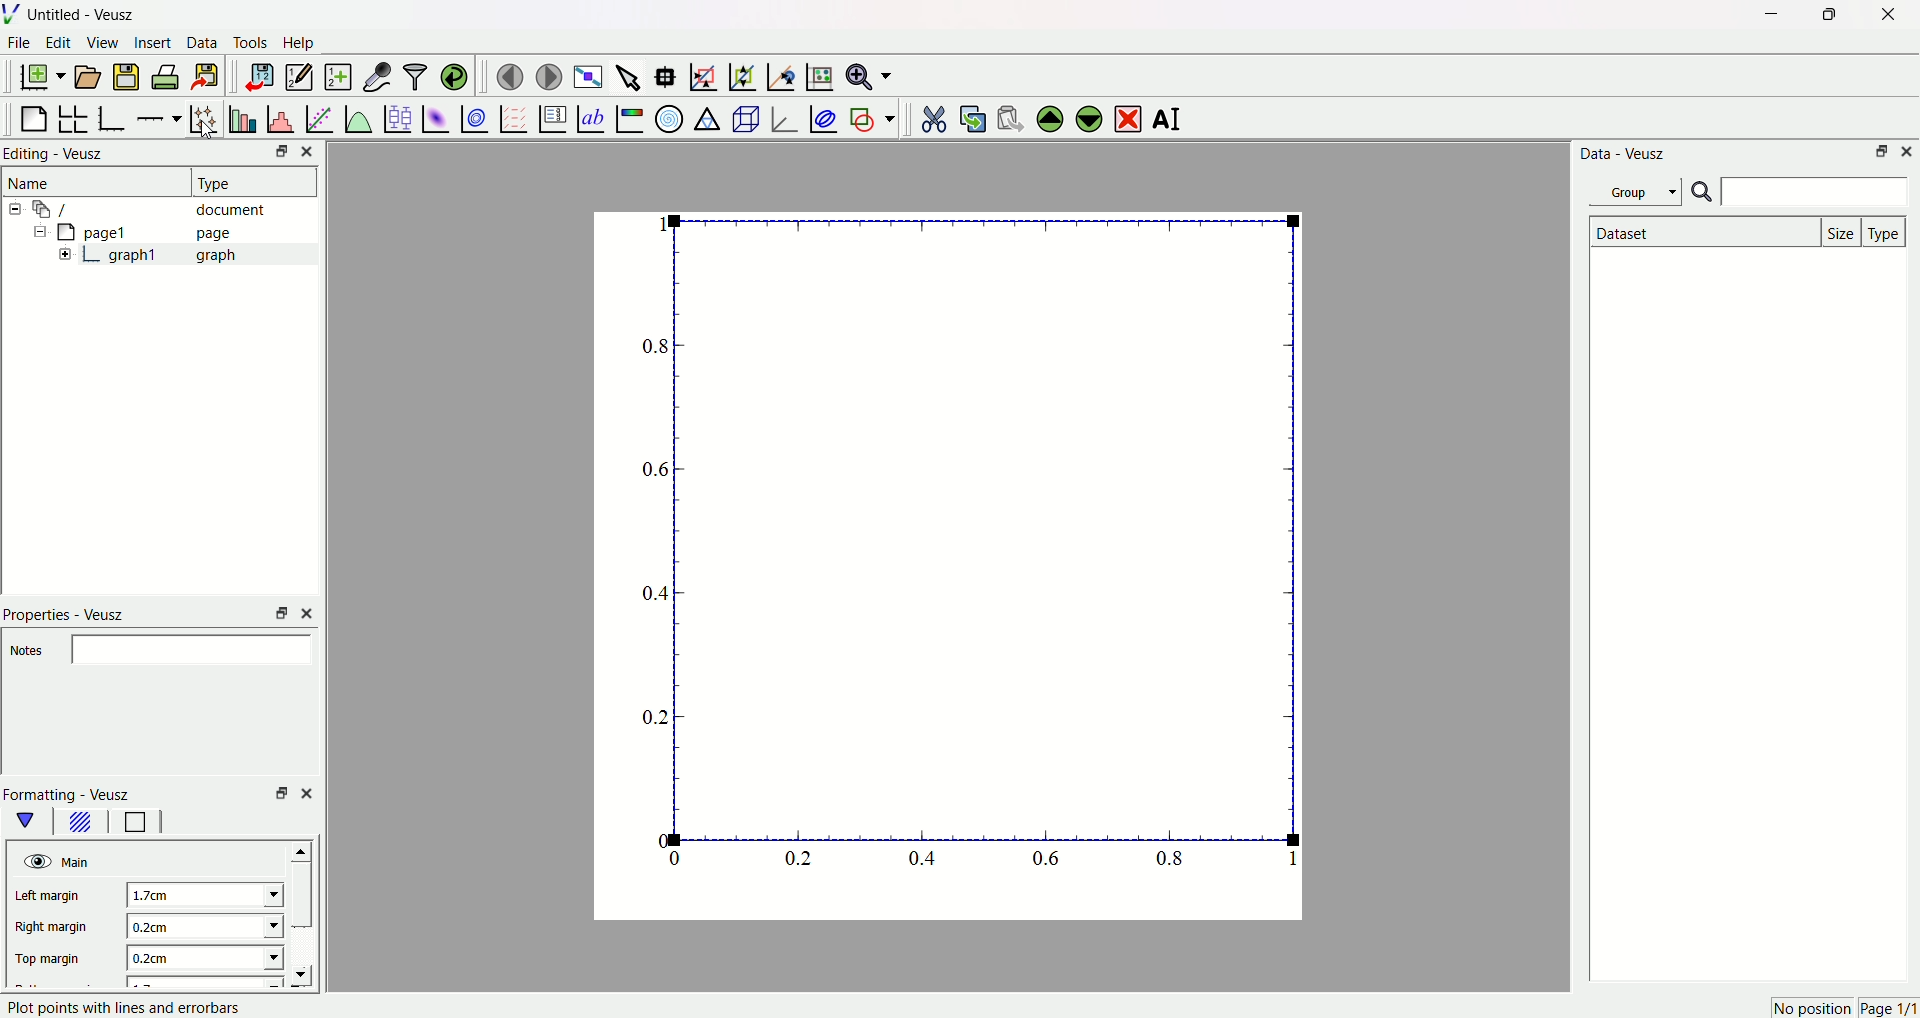  Describe the element at coordinates (66, 255) in the screenshot. I see `expand` at that location.